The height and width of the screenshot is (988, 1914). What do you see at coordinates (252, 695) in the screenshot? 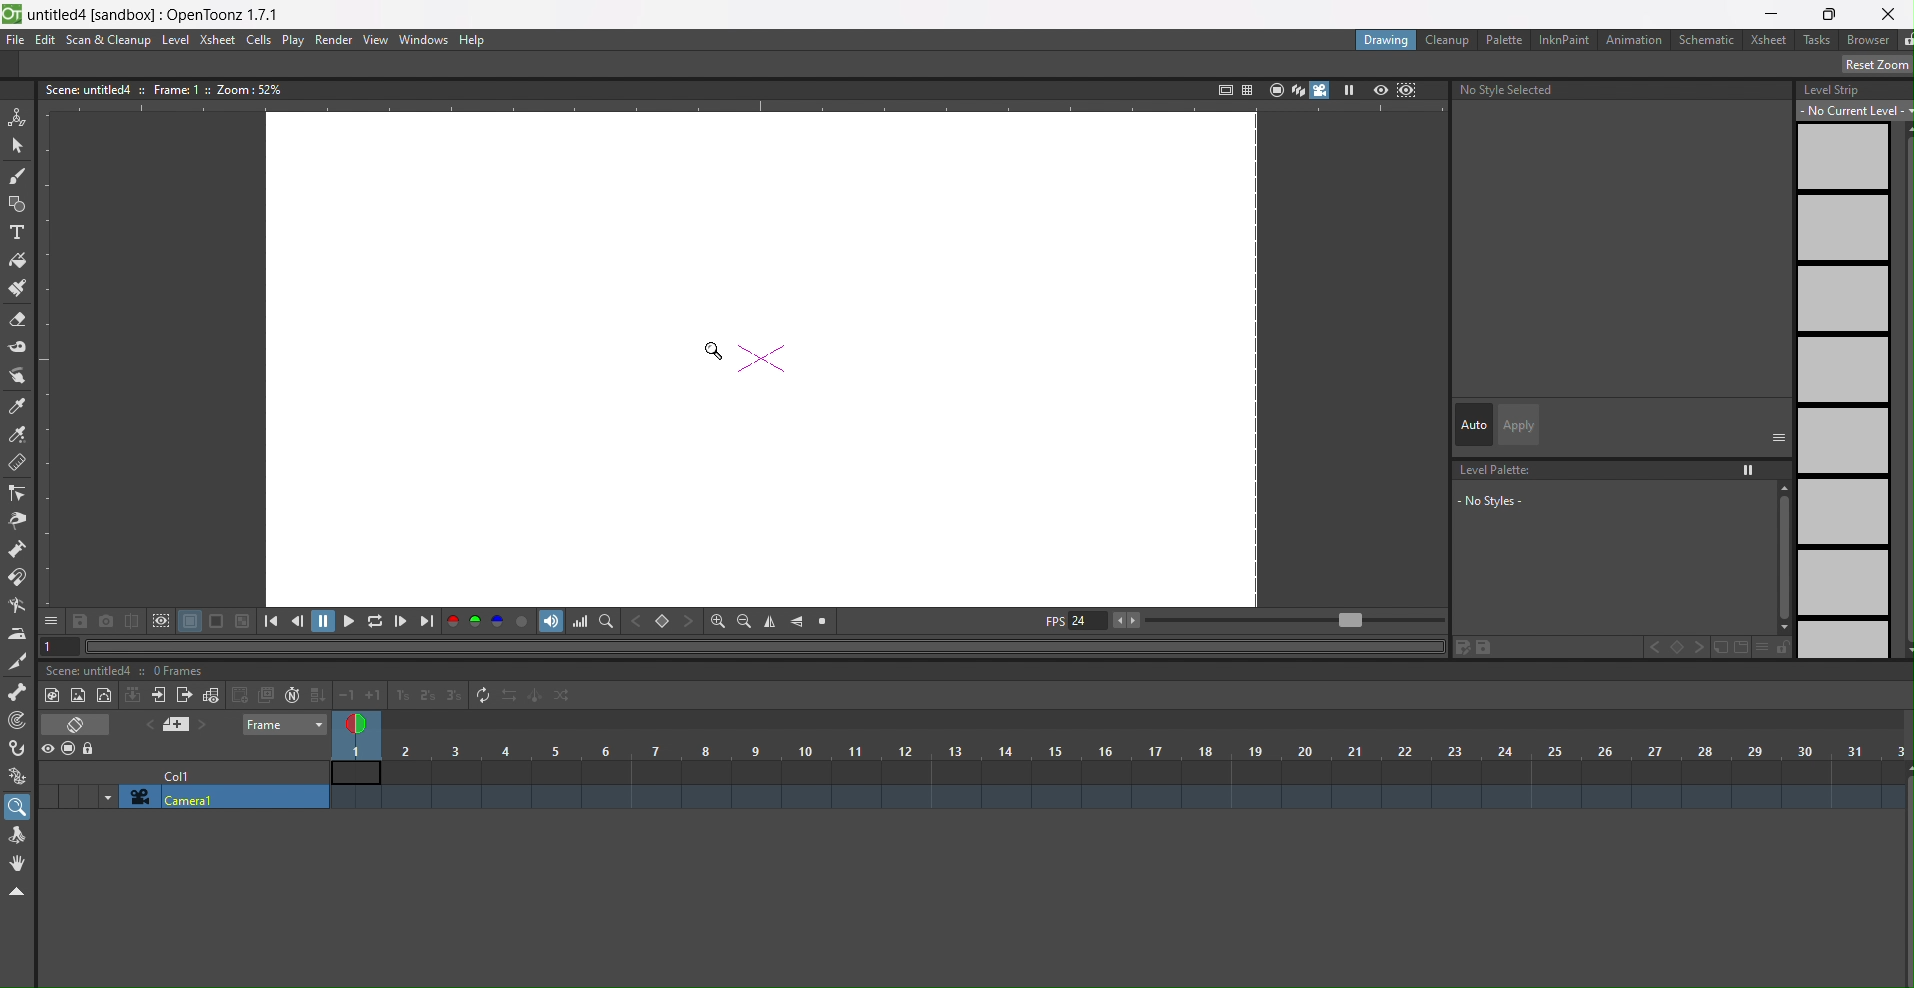
I see `icon` at bounding box center [252, 695].